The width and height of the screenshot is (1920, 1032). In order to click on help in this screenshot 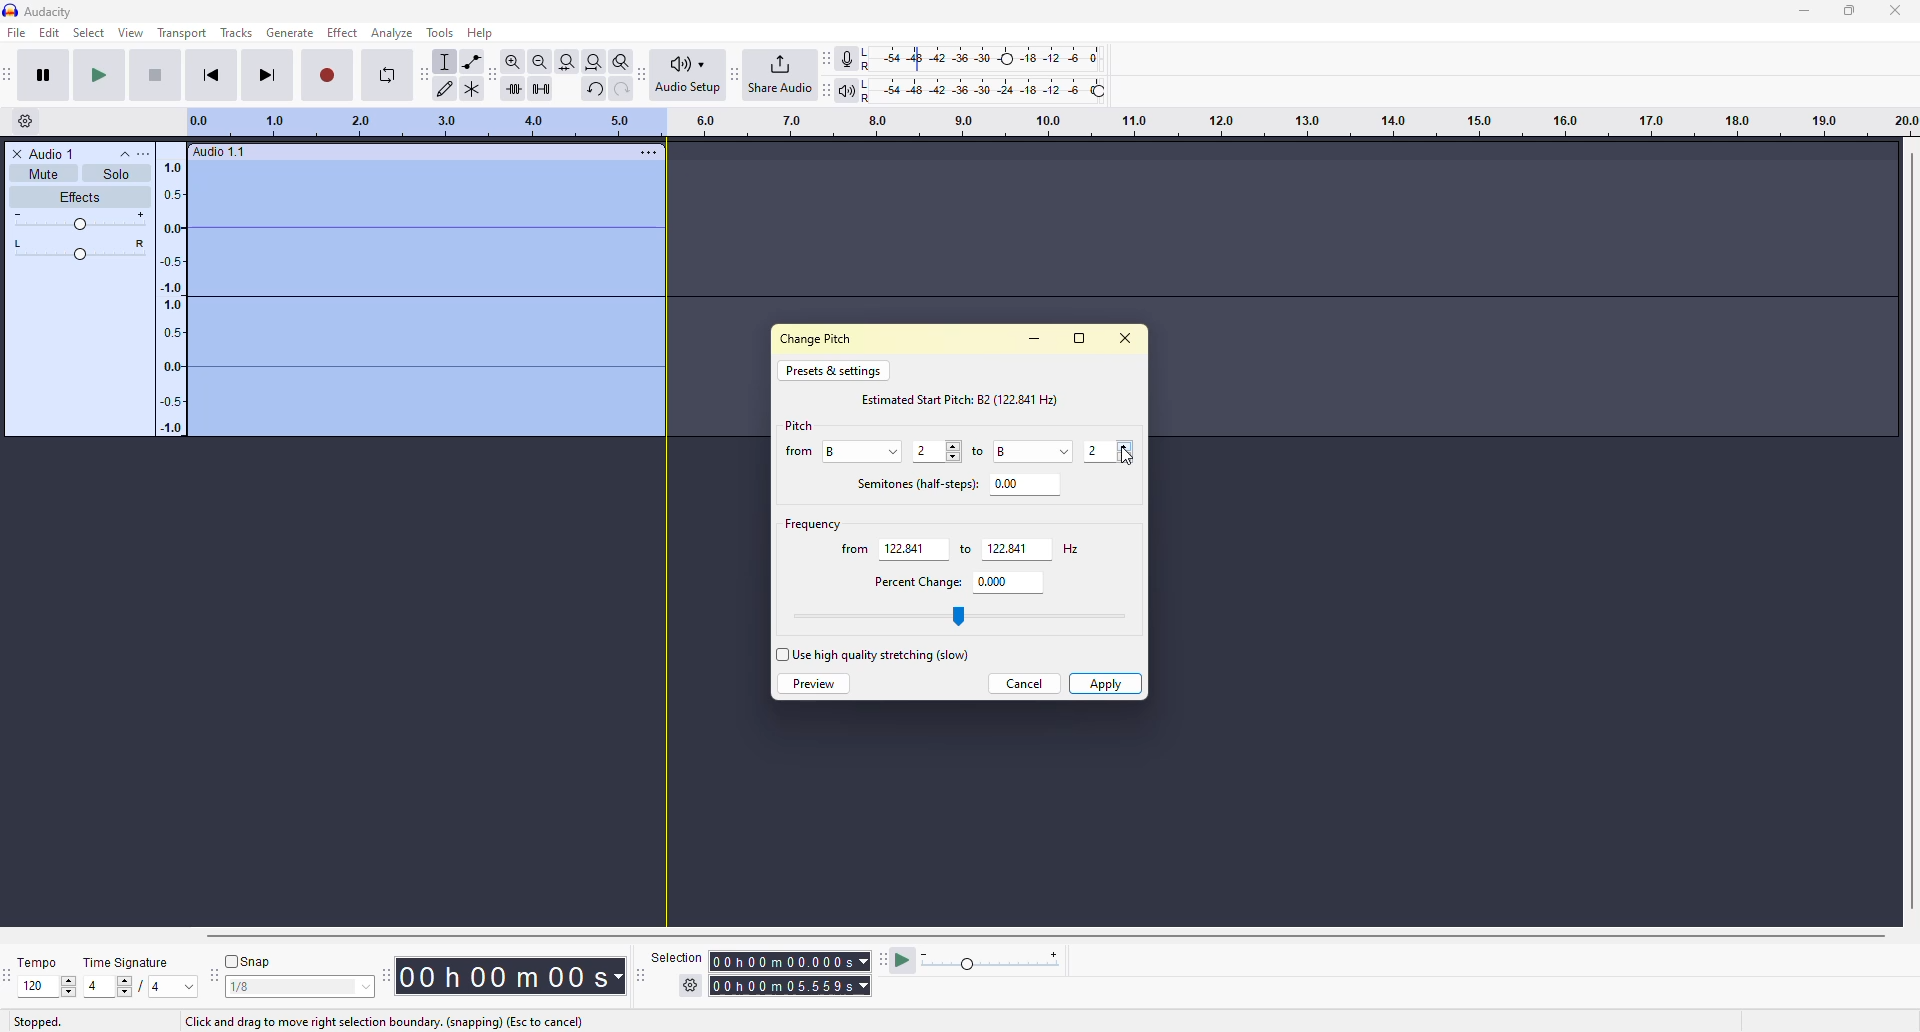, I will do `click(486, 34)`.